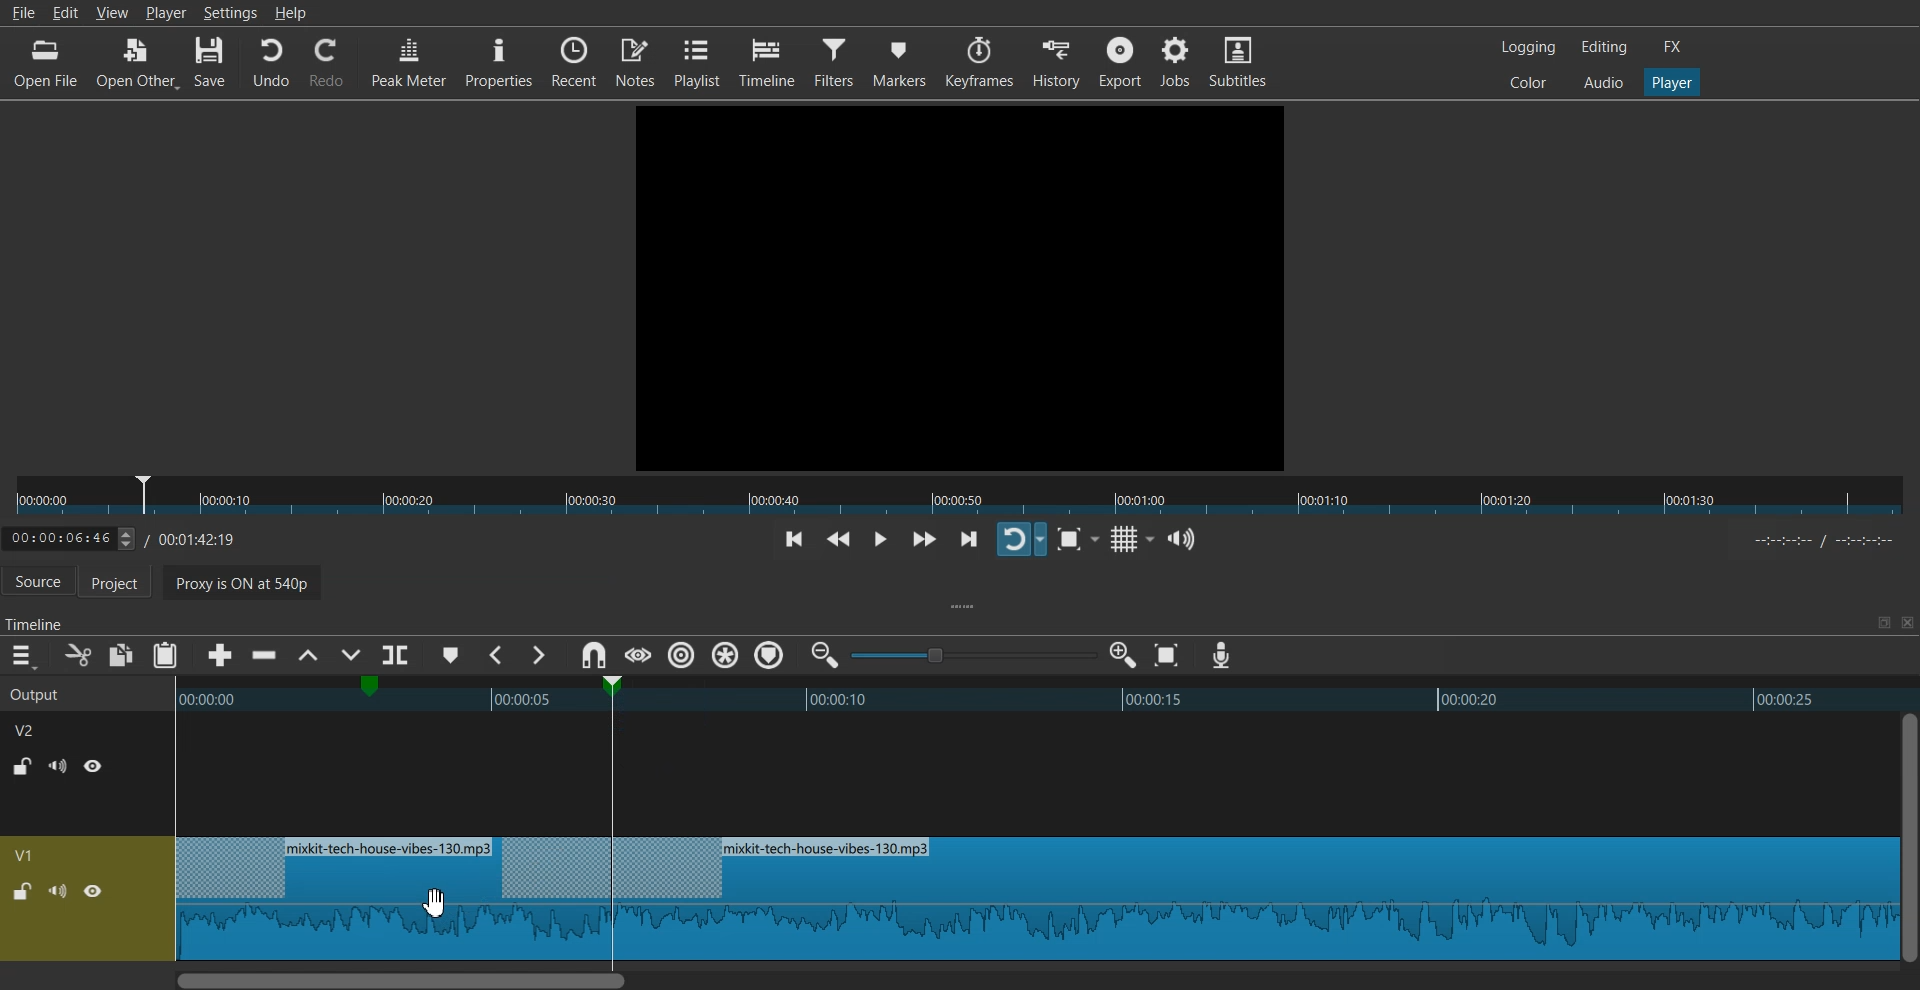 The image size is (1920, 990). I want to click on Audio waveform, so click(1026, 776).